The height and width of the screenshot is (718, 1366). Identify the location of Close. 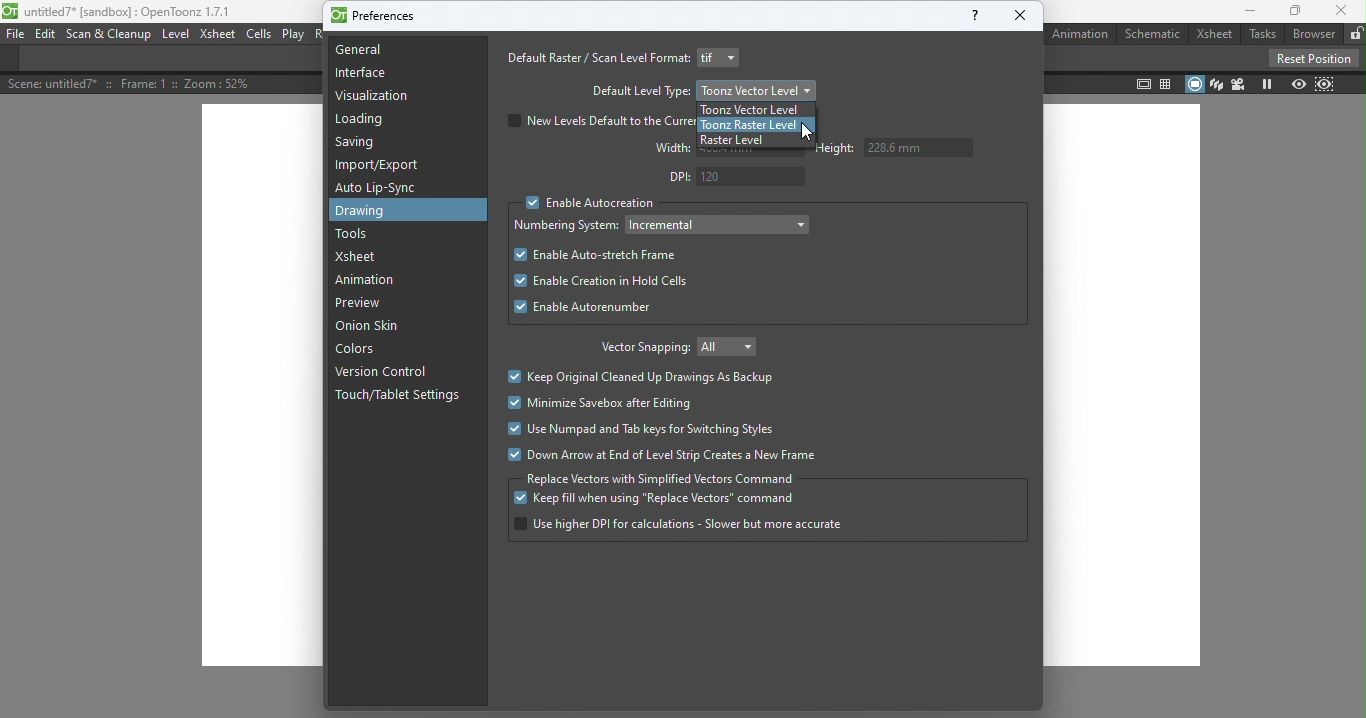
(1025, 15).